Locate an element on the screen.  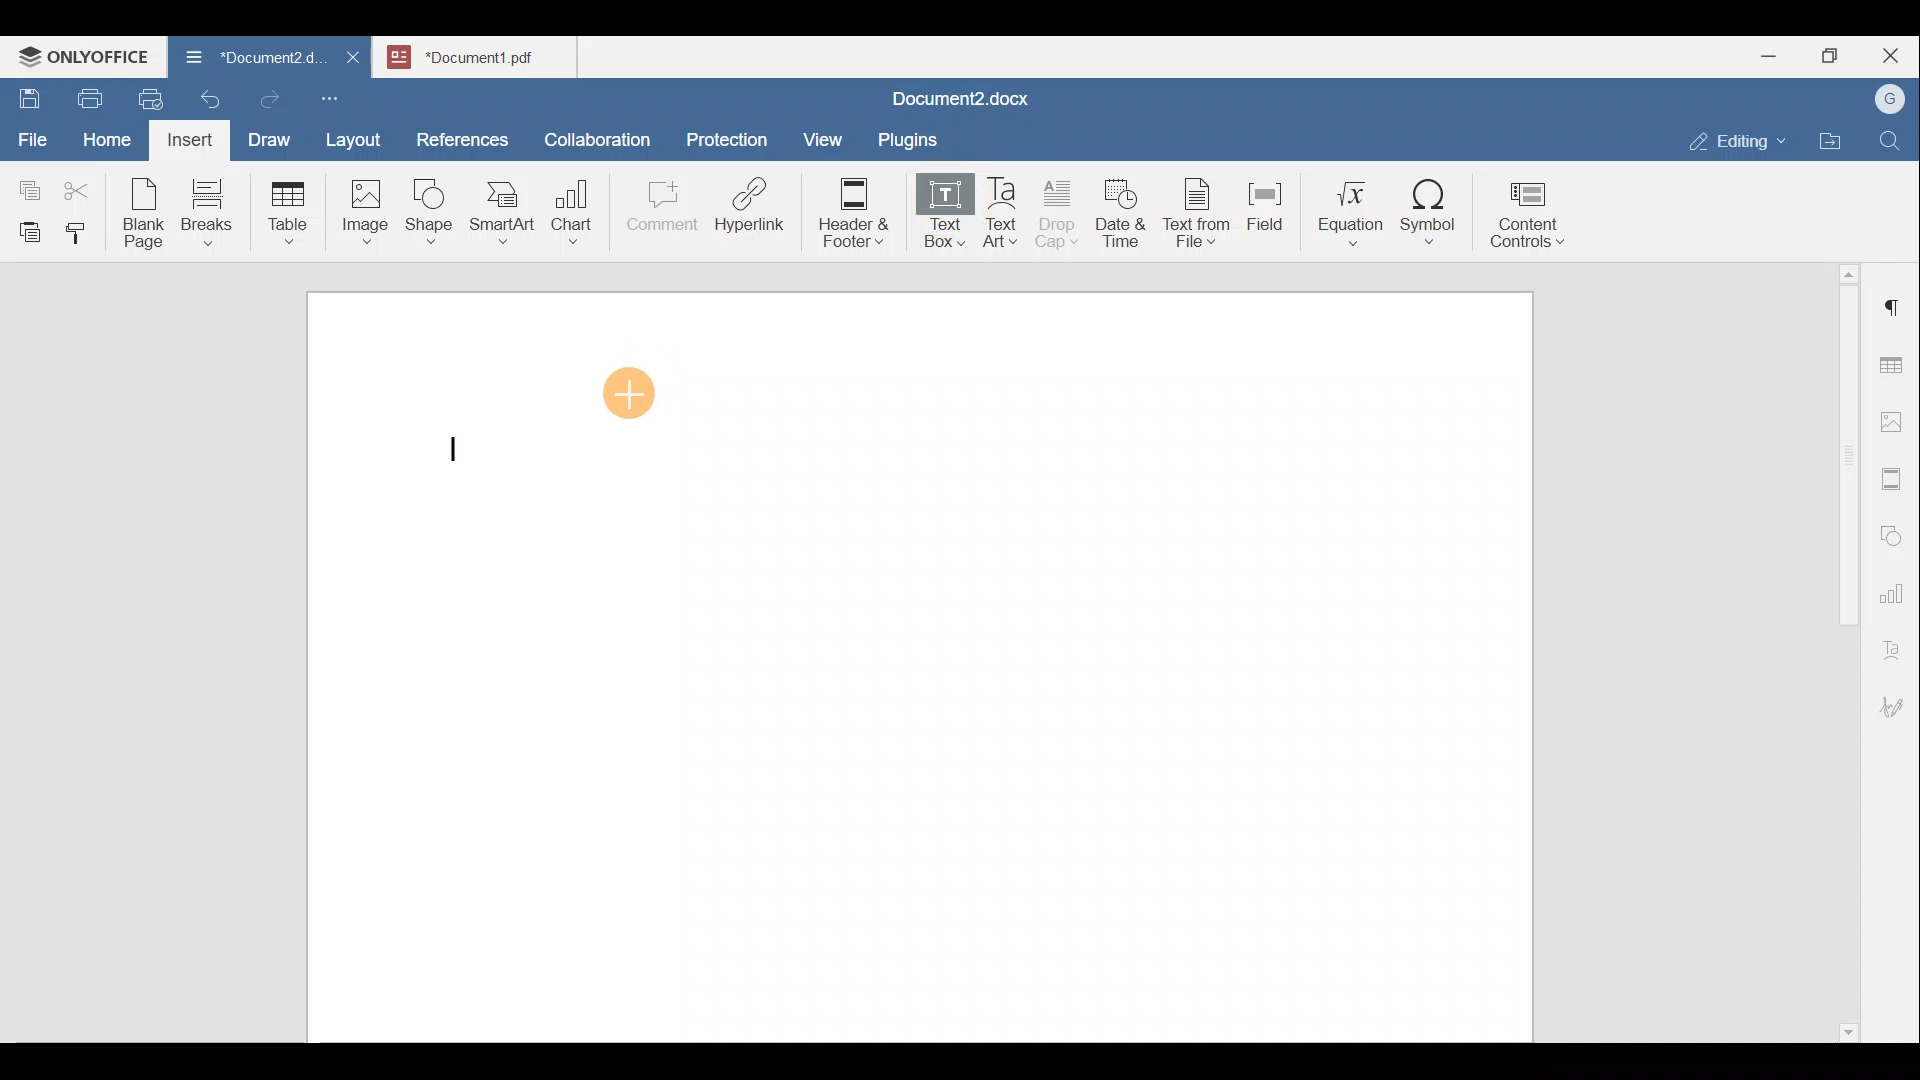
Plugins is located at coordinates (914, 137).